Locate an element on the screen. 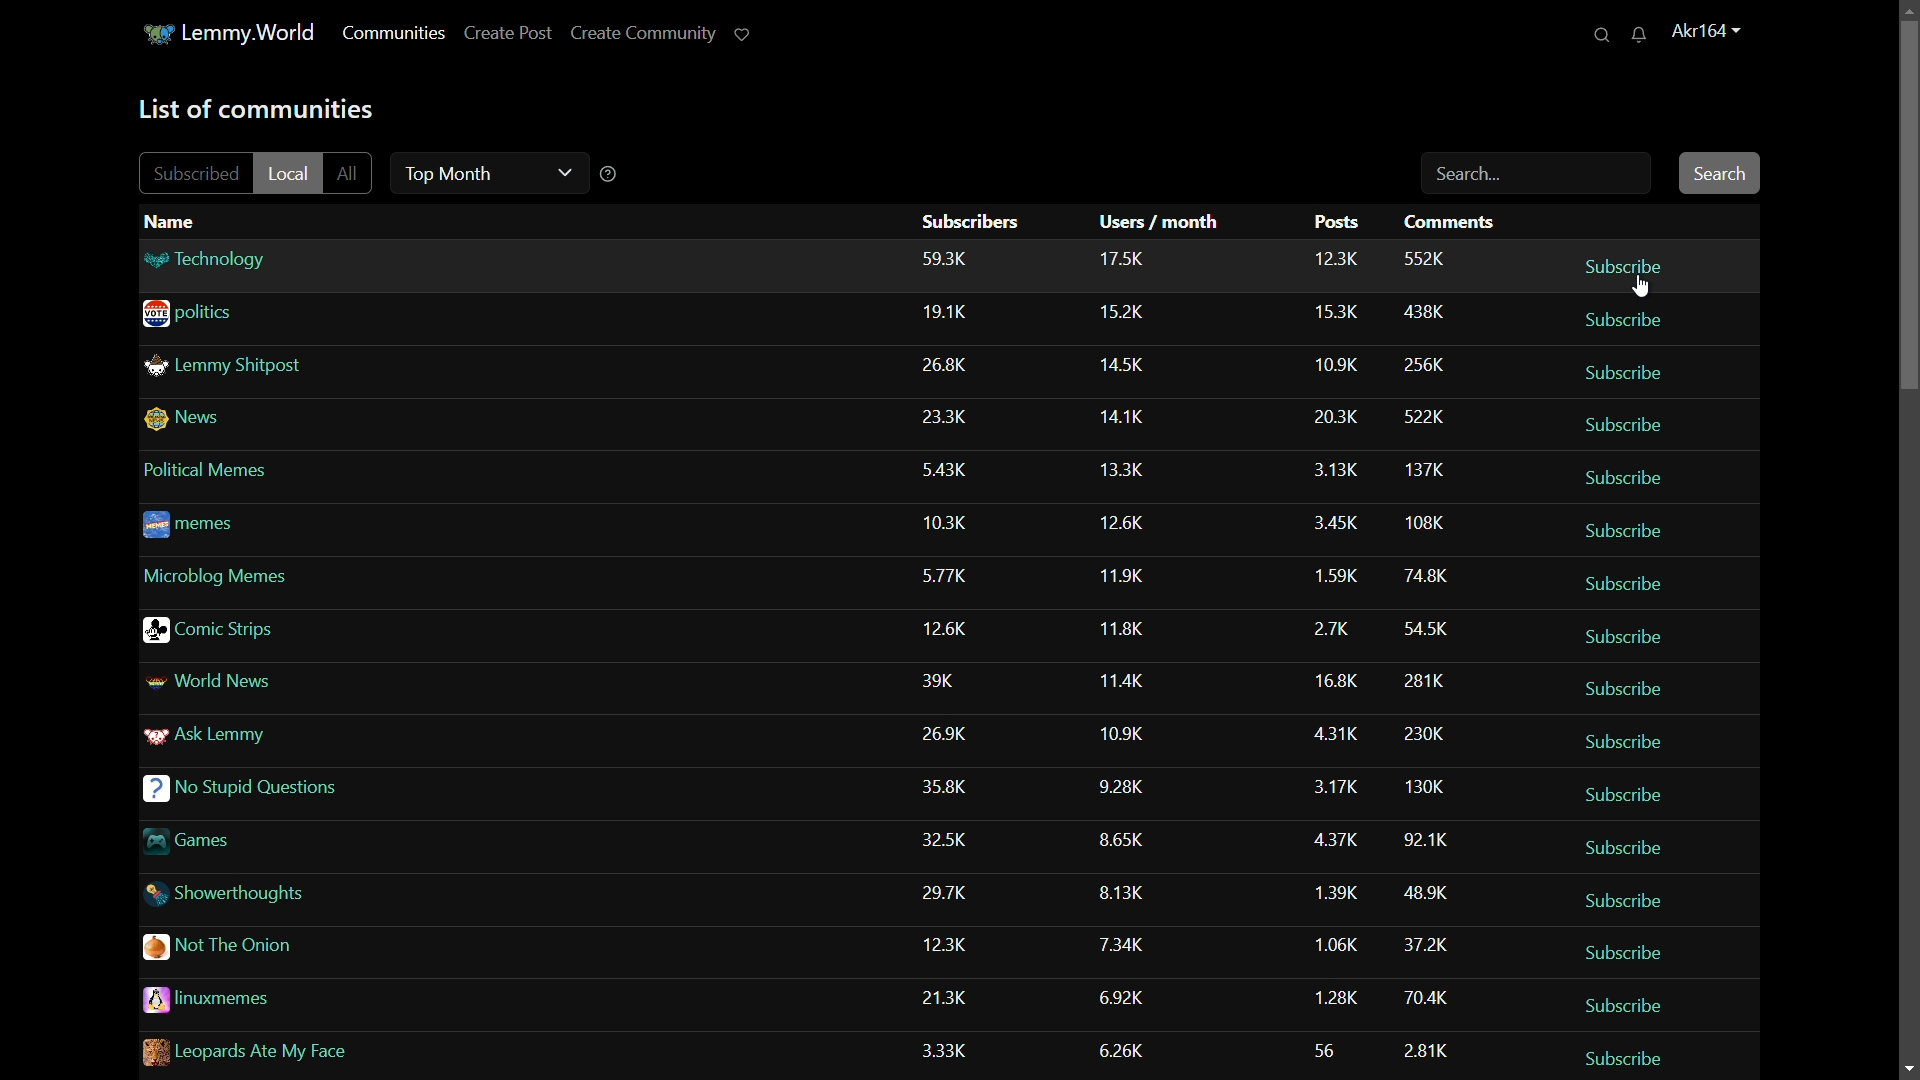 The height and width of the screenshot is (1080, 1920). support lemmy is located at coordinates (741, 33).